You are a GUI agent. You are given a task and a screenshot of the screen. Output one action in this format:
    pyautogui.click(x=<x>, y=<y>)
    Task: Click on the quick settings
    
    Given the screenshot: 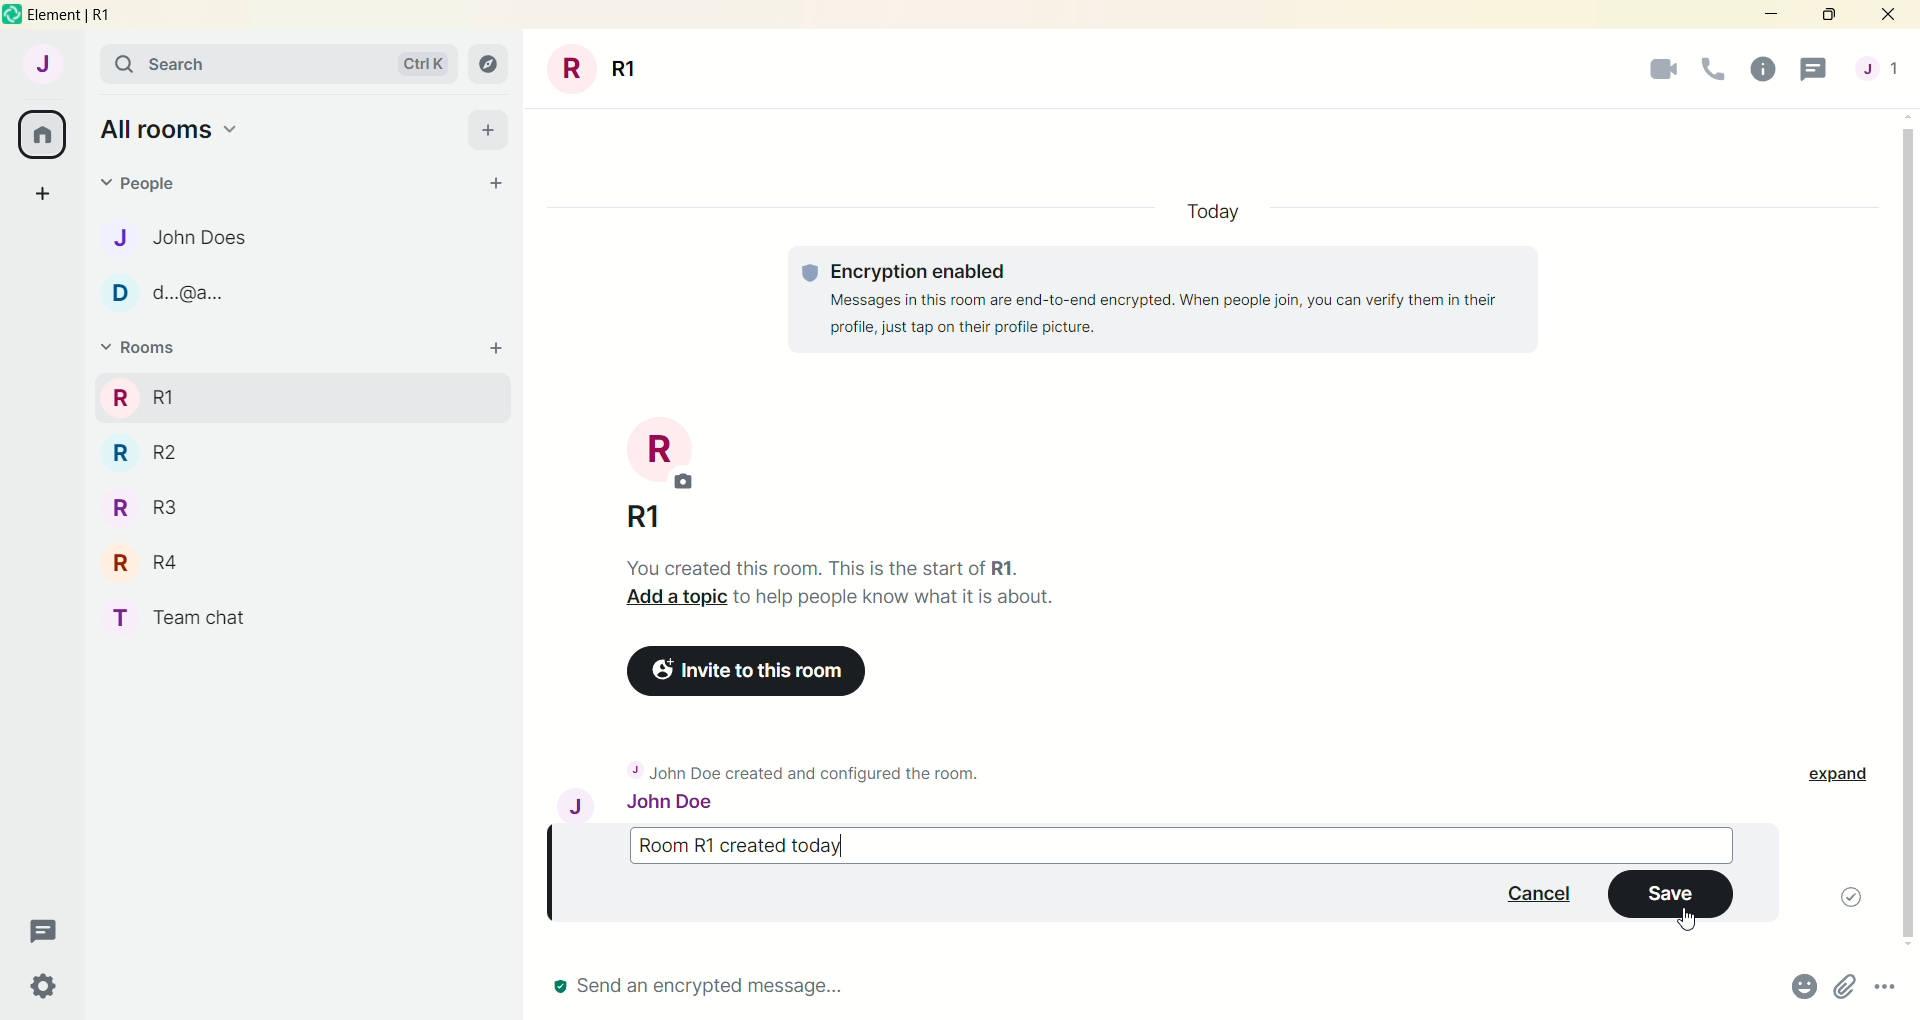 What is the action you would take?
    pyautogui.click(x=51, y=983)
    